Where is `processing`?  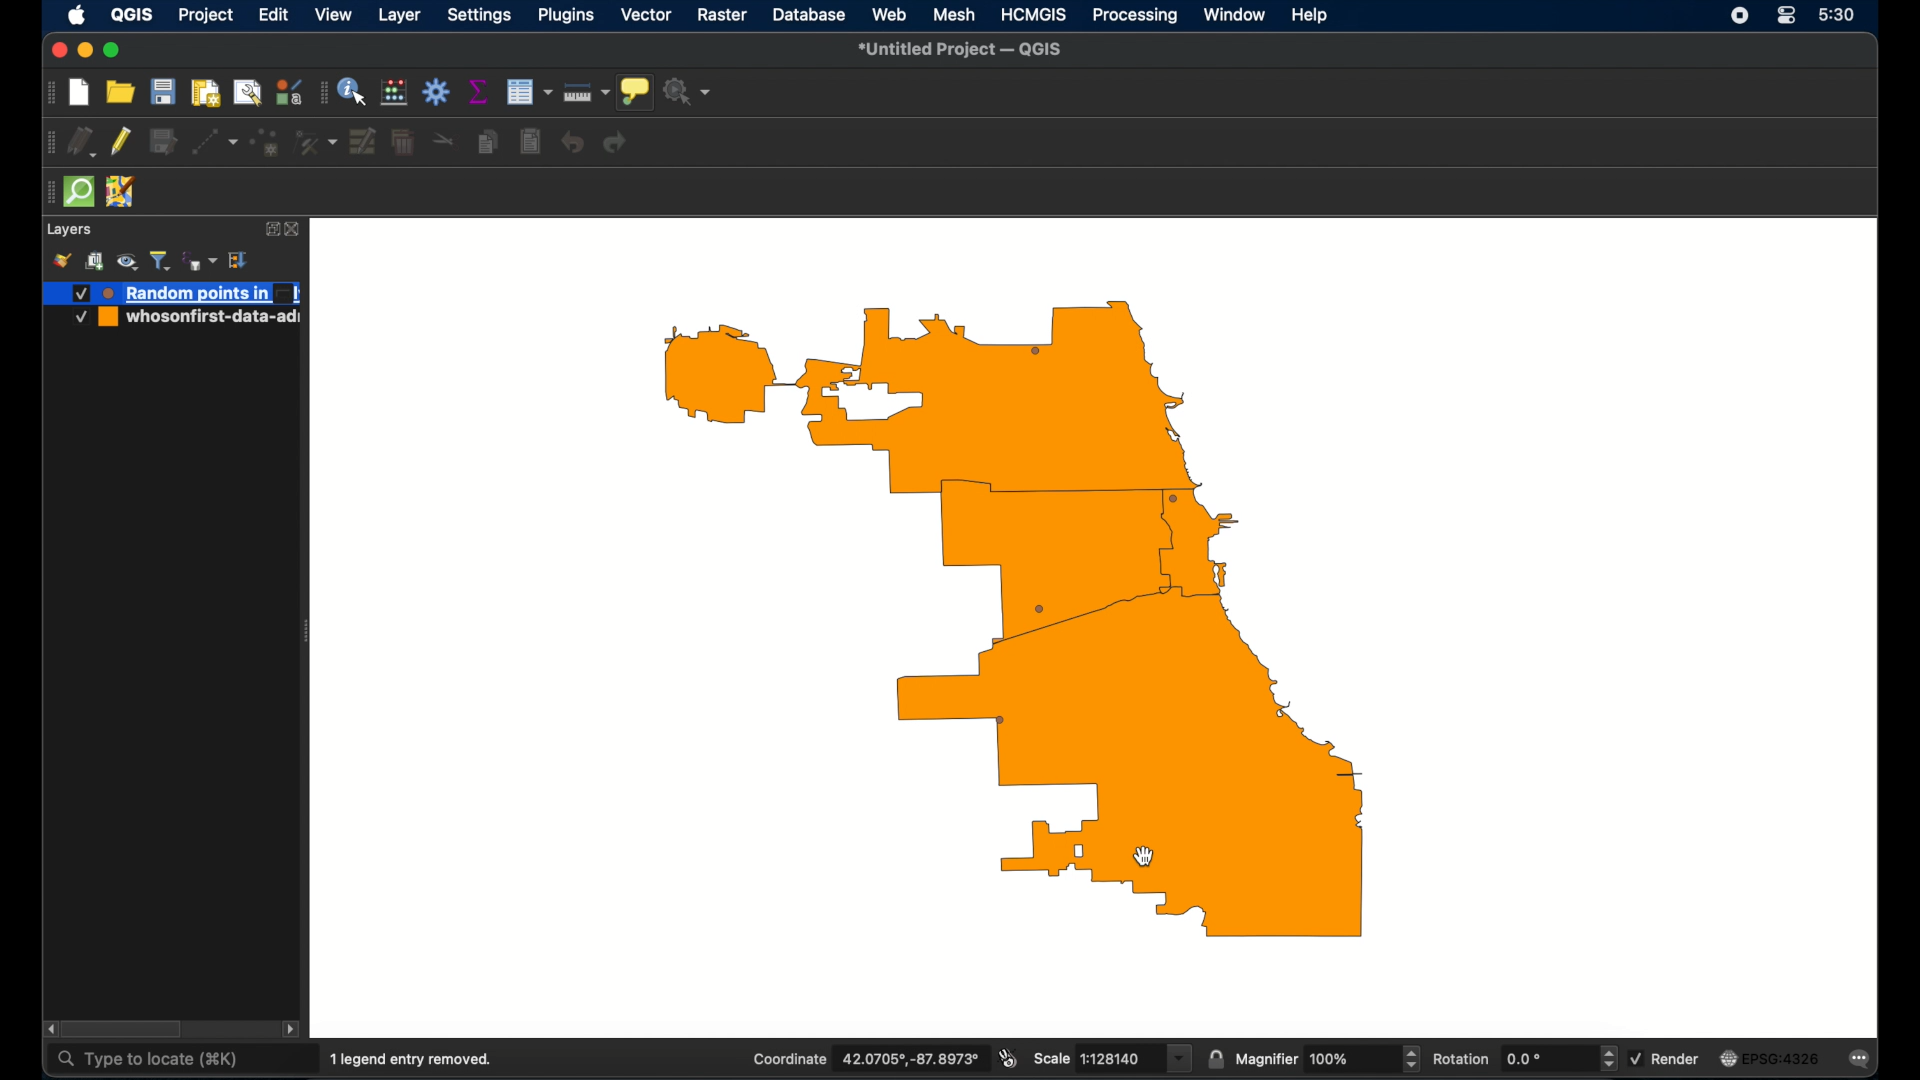
processing is located at coordinates (1134, 15).